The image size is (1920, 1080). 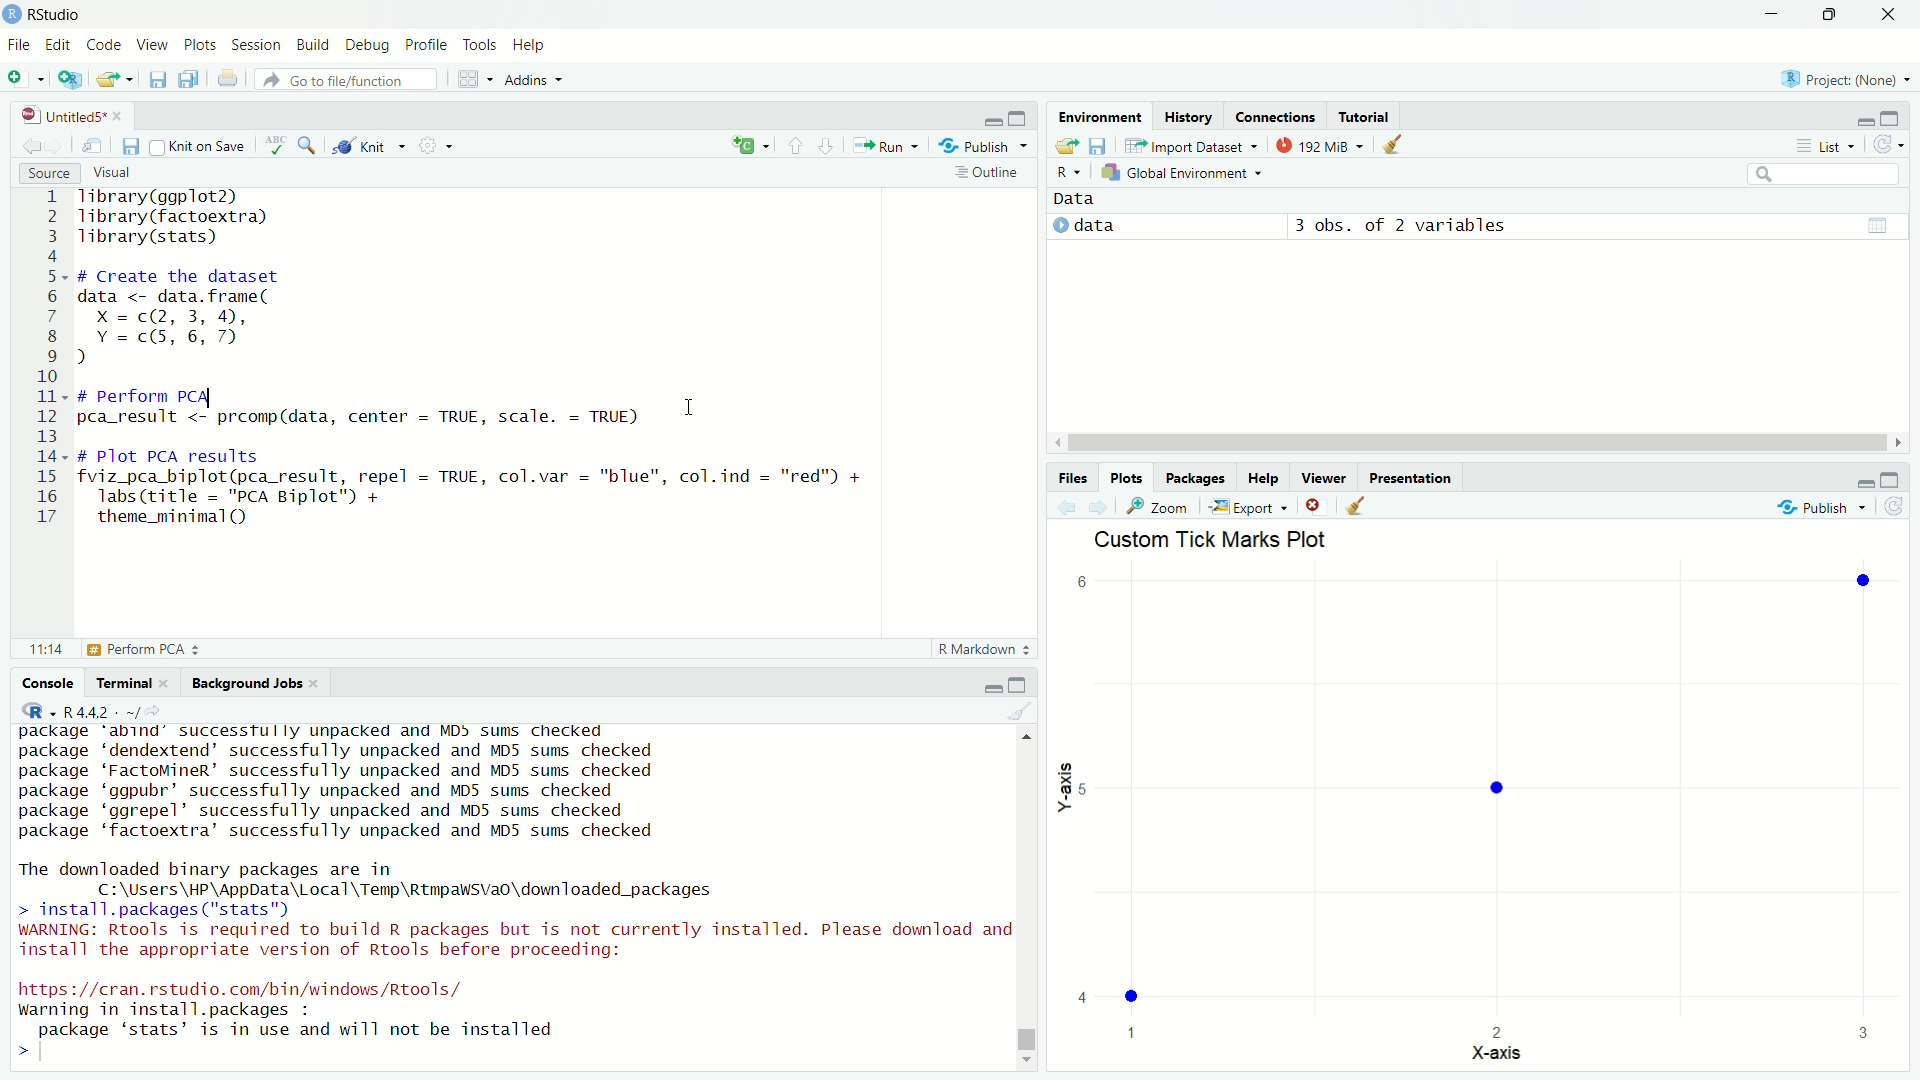 What do you see at coordinates (1100, 115) in the screenshot?
I see `environment` at bounding box center [1100, 115].